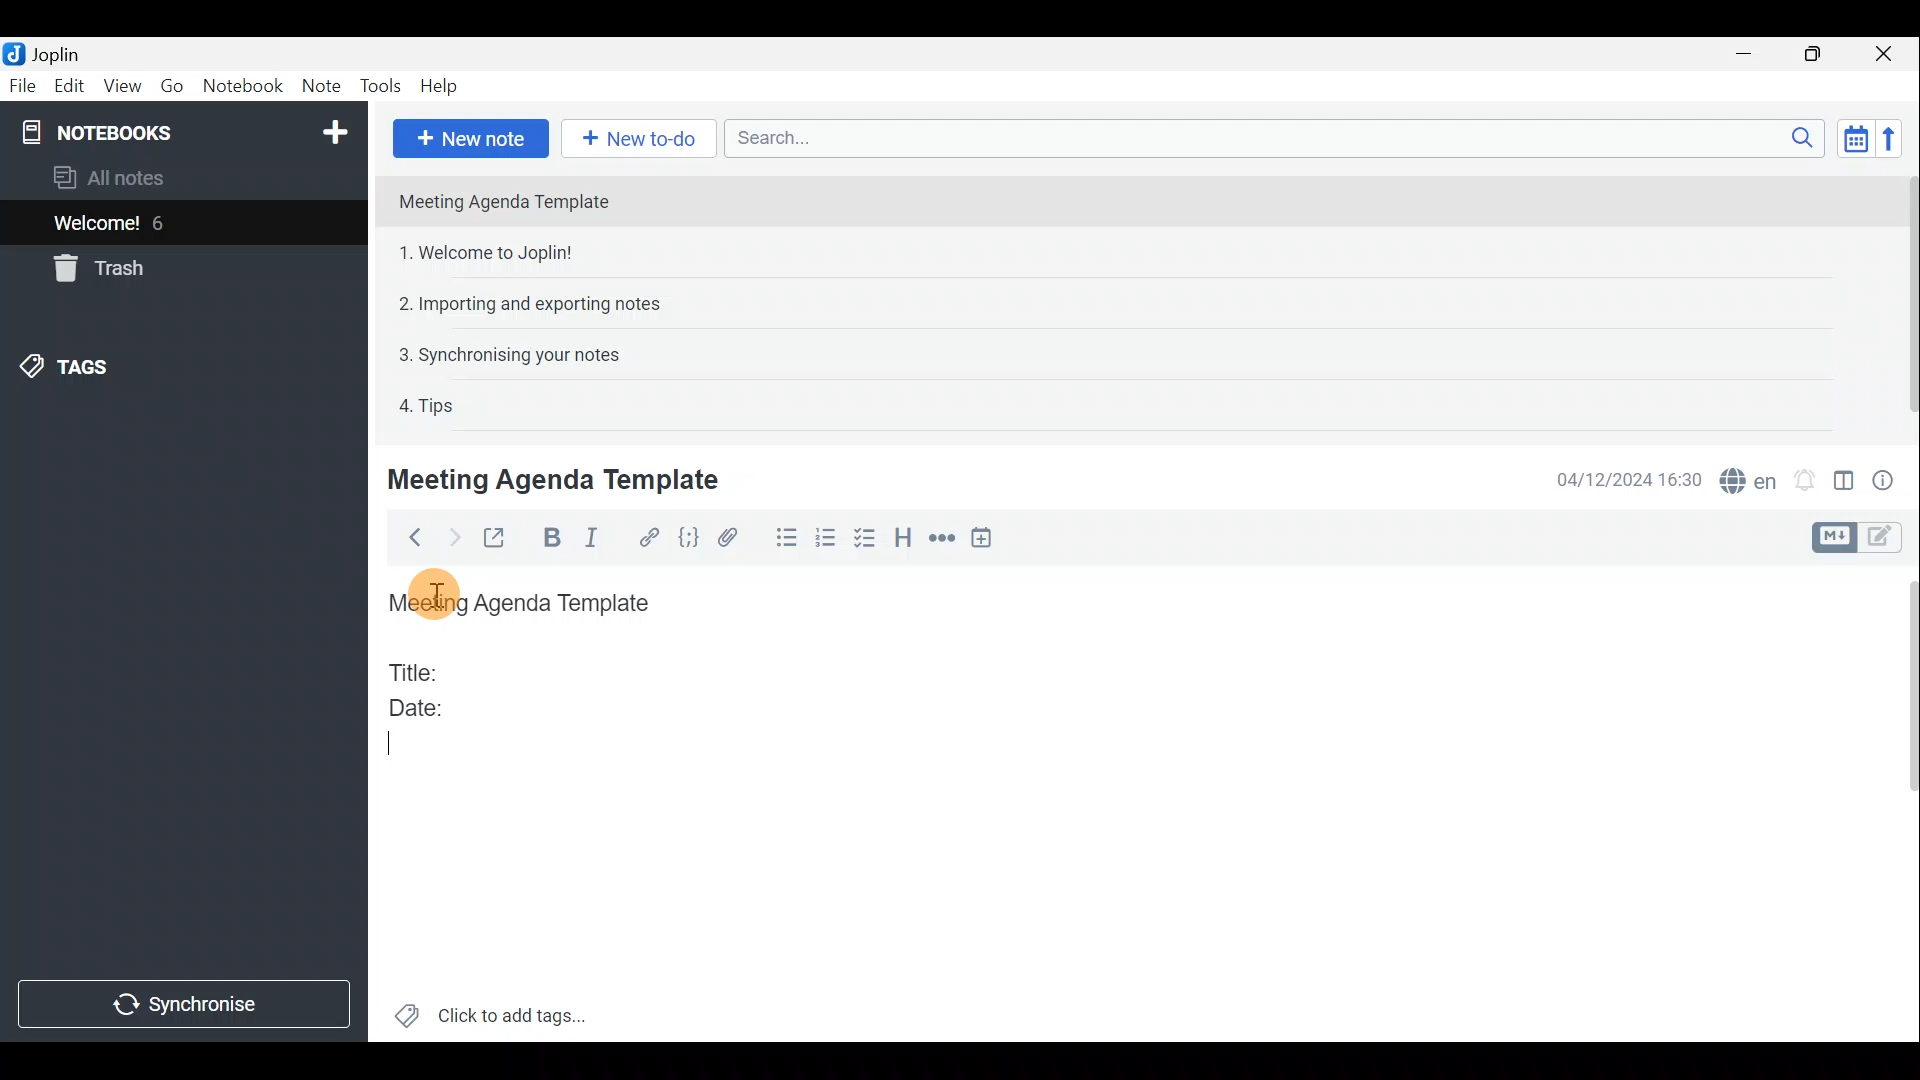  What do you see at coordinates (651, 537) in the screenshot?
I see `Hyperlink` at bounding box center [651, 537].